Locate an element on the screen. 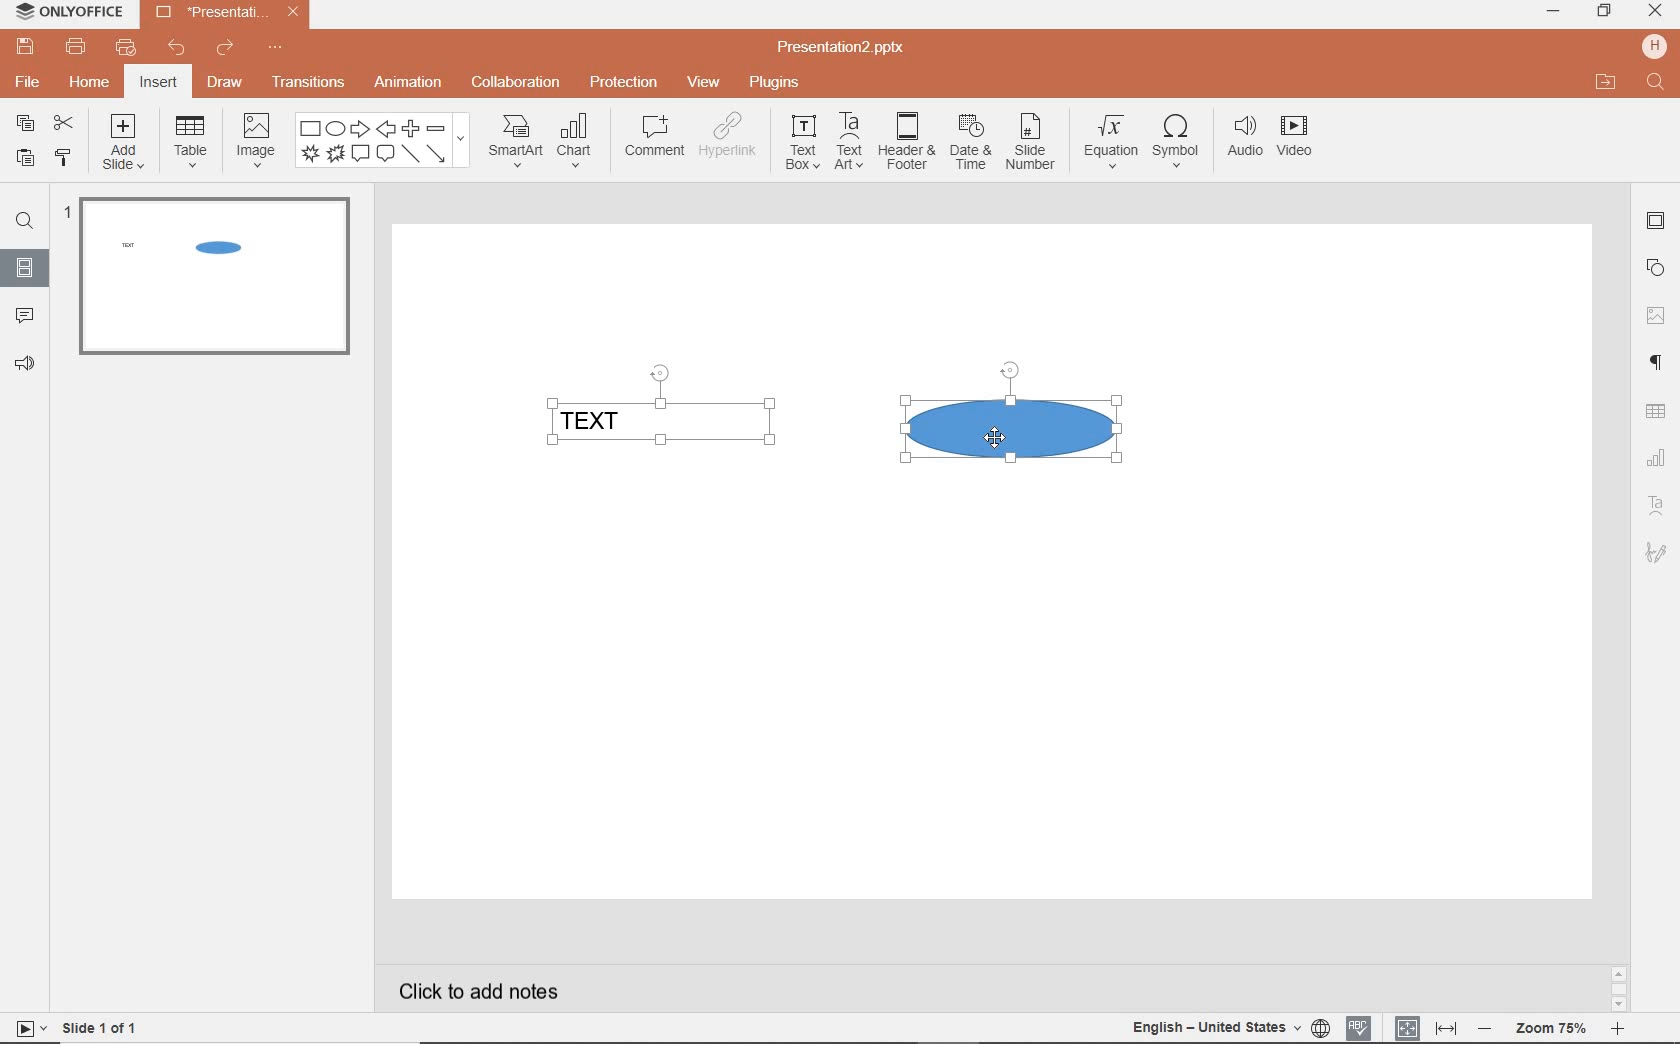 This screenshot has height=1044, width=1680. textbox is located at coordinates (800, 143).